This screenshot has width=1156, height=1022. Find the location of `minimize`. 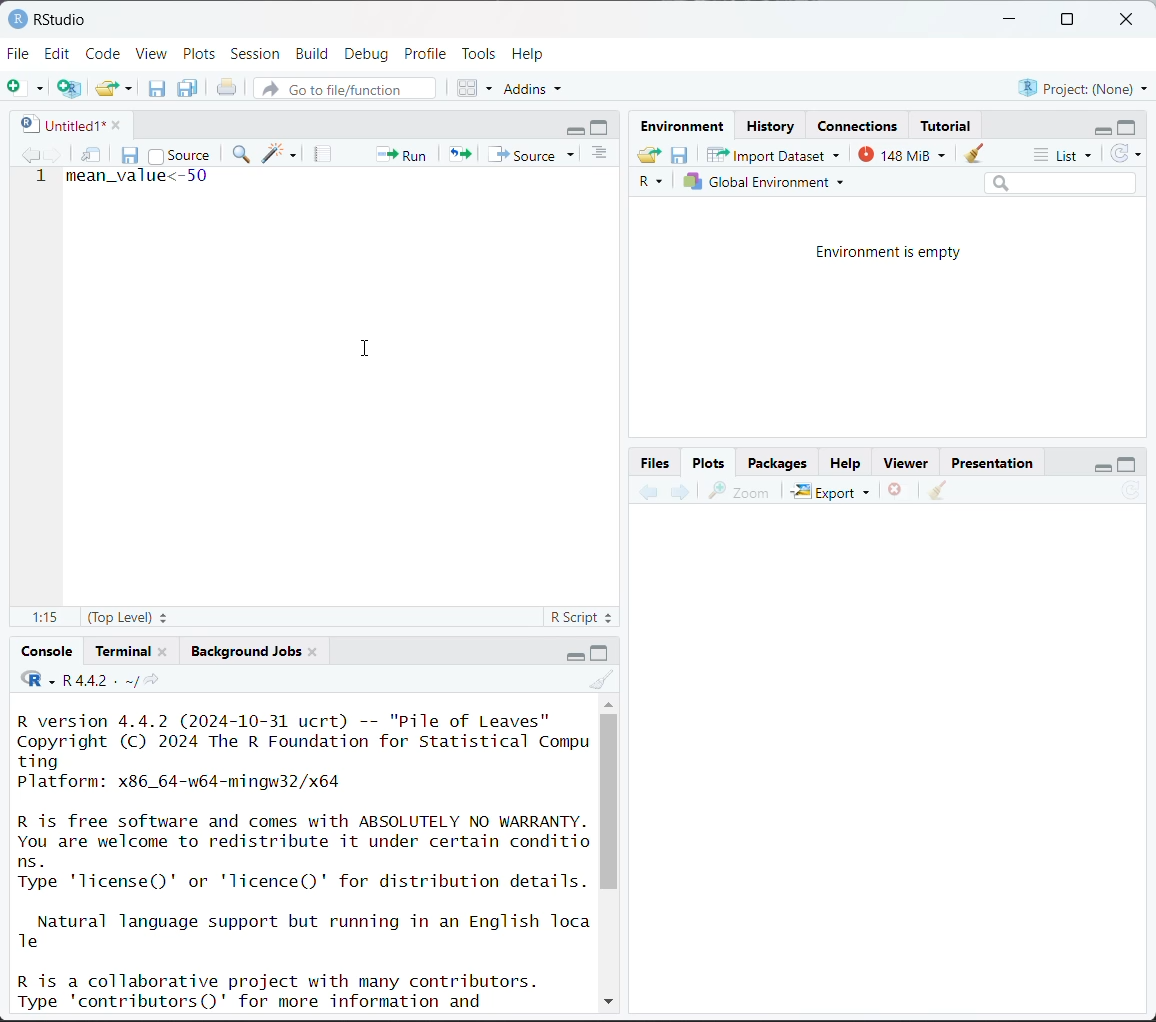

minimize is located at coordinates (576, 128).